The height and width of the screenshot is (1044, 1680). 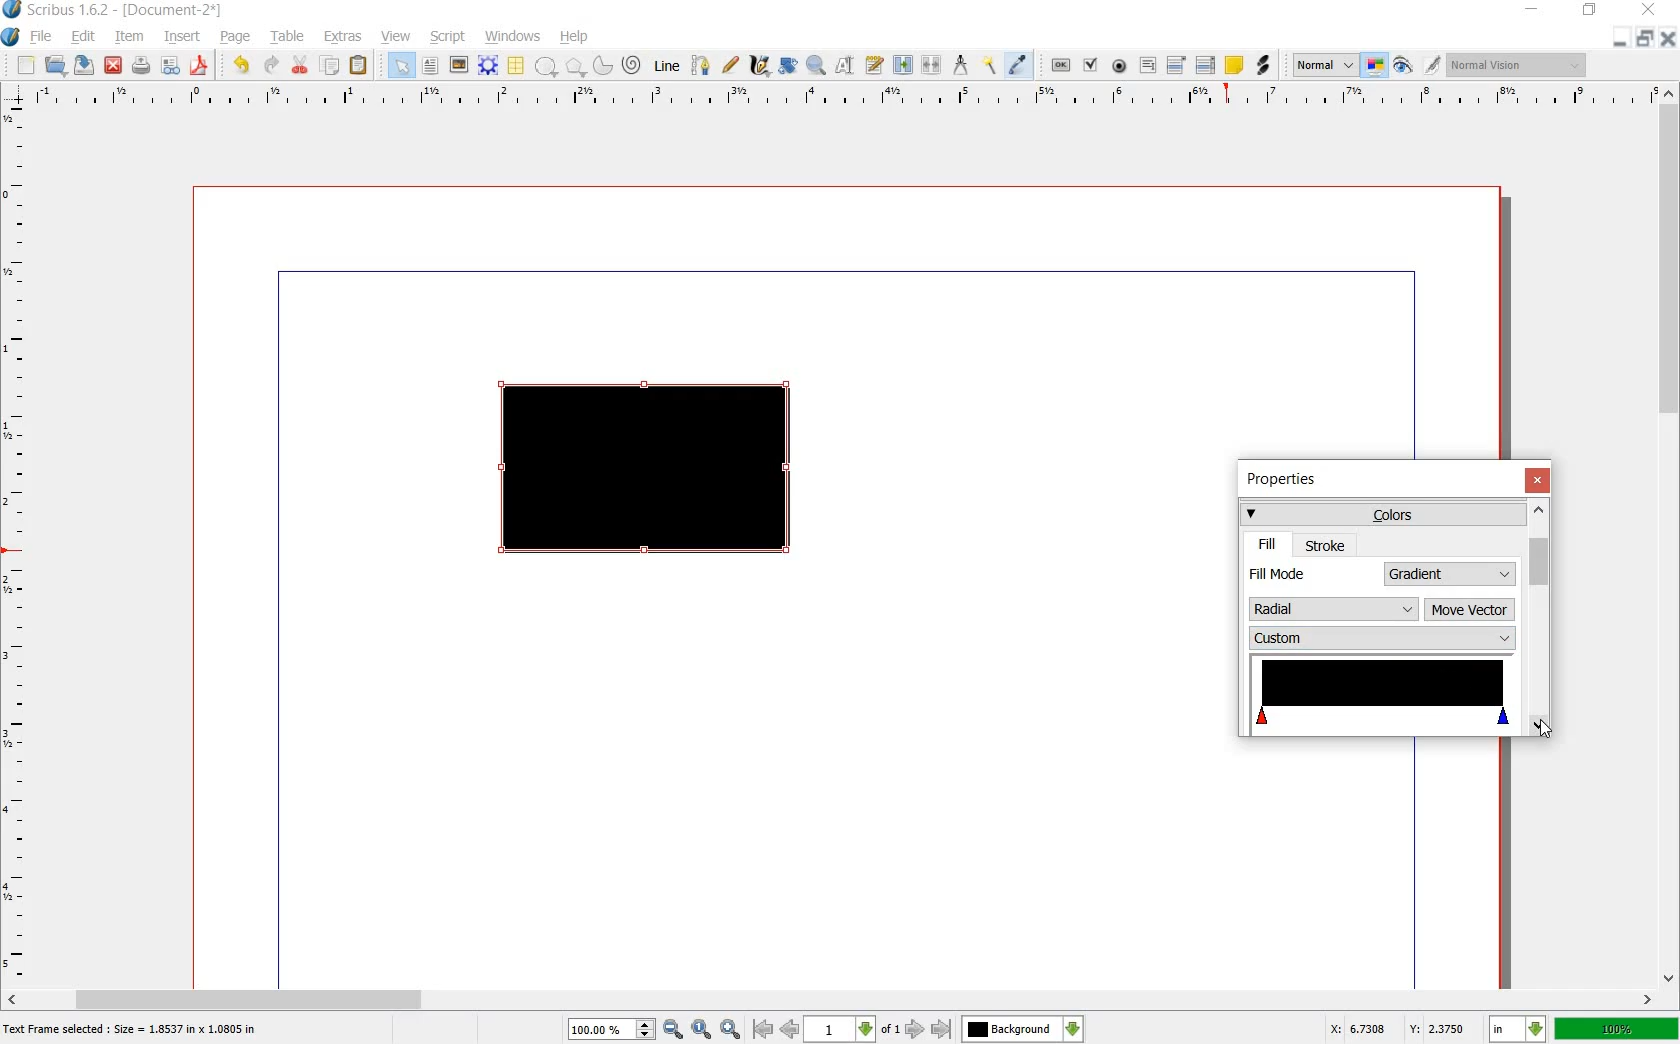 What do you see at coordinates (601, 64) in the screenshot?
I see `arc` at bounding box center [601, 64].